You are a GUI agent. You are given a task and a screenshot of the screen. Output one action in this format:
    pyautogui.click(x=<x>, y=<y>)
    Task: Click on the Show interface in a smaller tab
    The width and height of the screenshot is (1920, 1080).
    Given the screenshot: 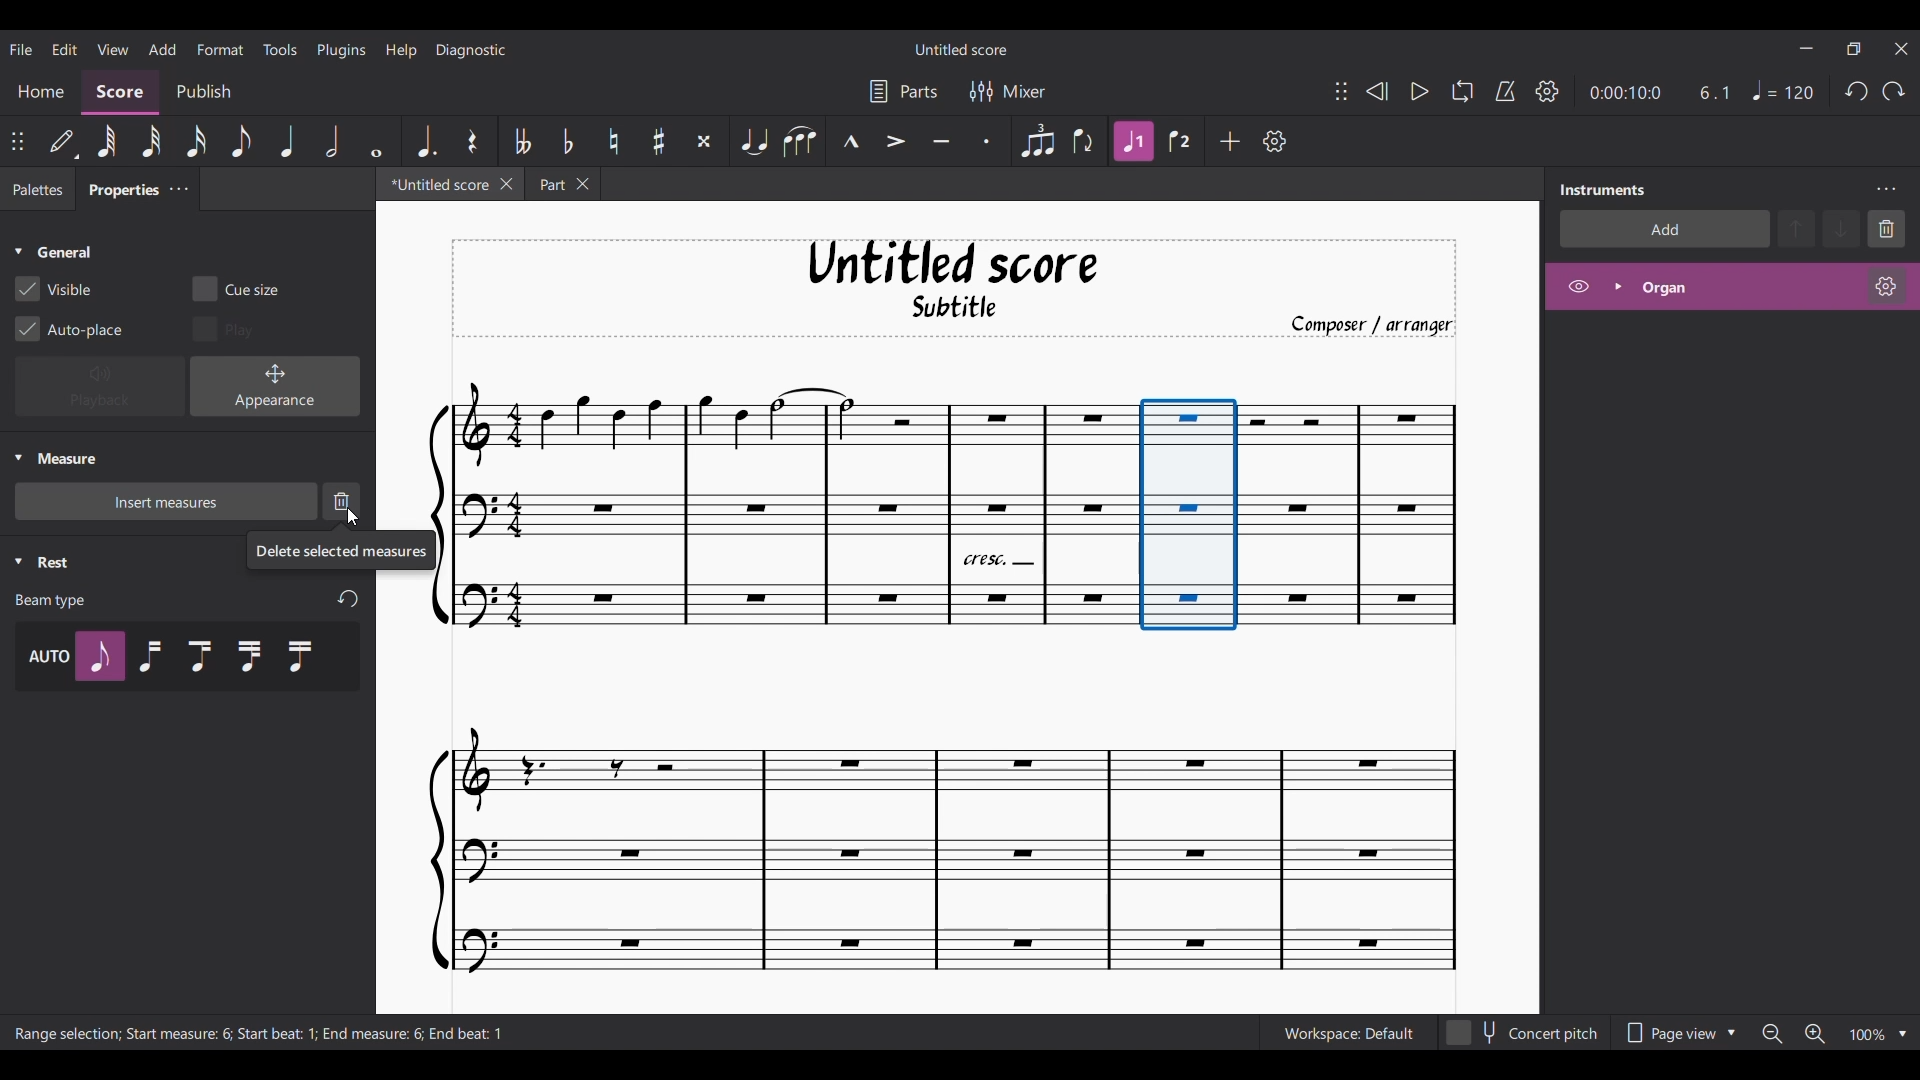 What is the action you would take?
    pyautogui.click(x=1854, y=49)
    